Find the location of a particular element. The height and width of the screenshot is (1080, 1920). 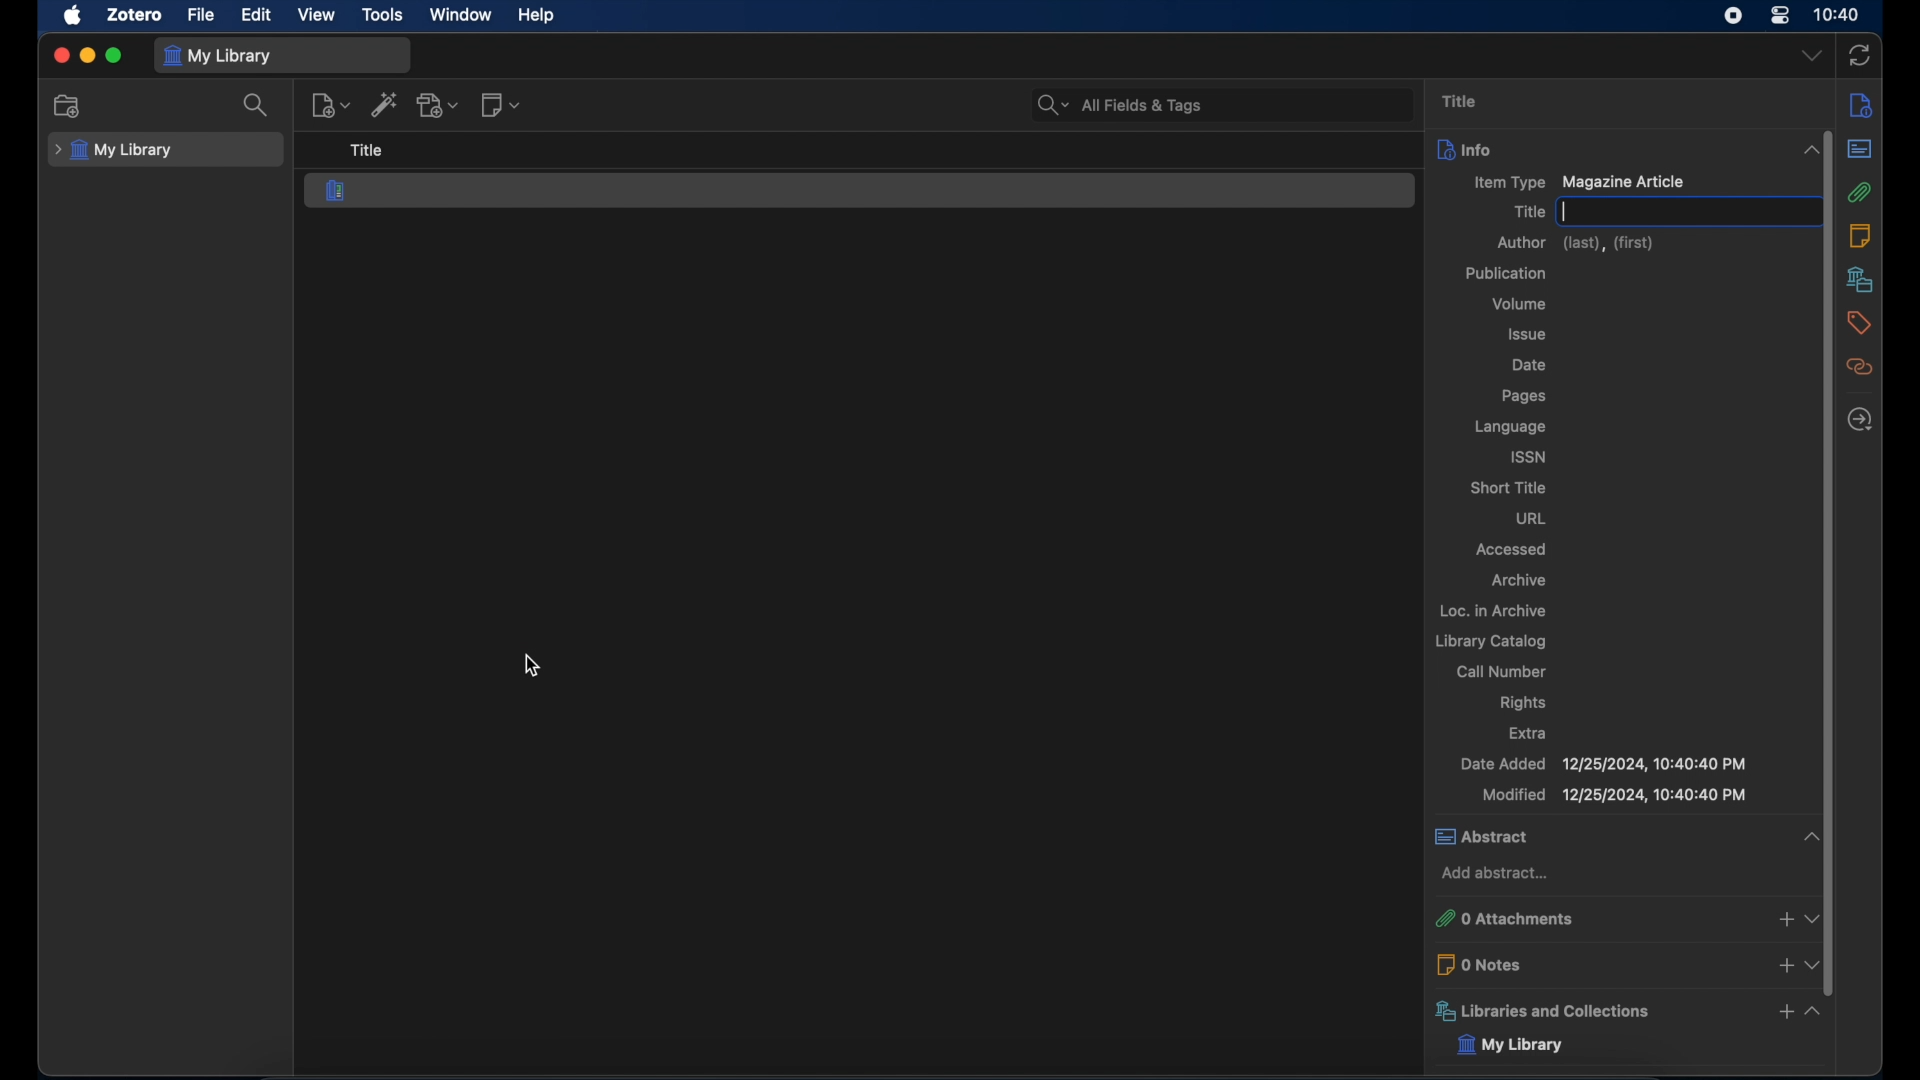

related is located at coordinates (1861, 367).